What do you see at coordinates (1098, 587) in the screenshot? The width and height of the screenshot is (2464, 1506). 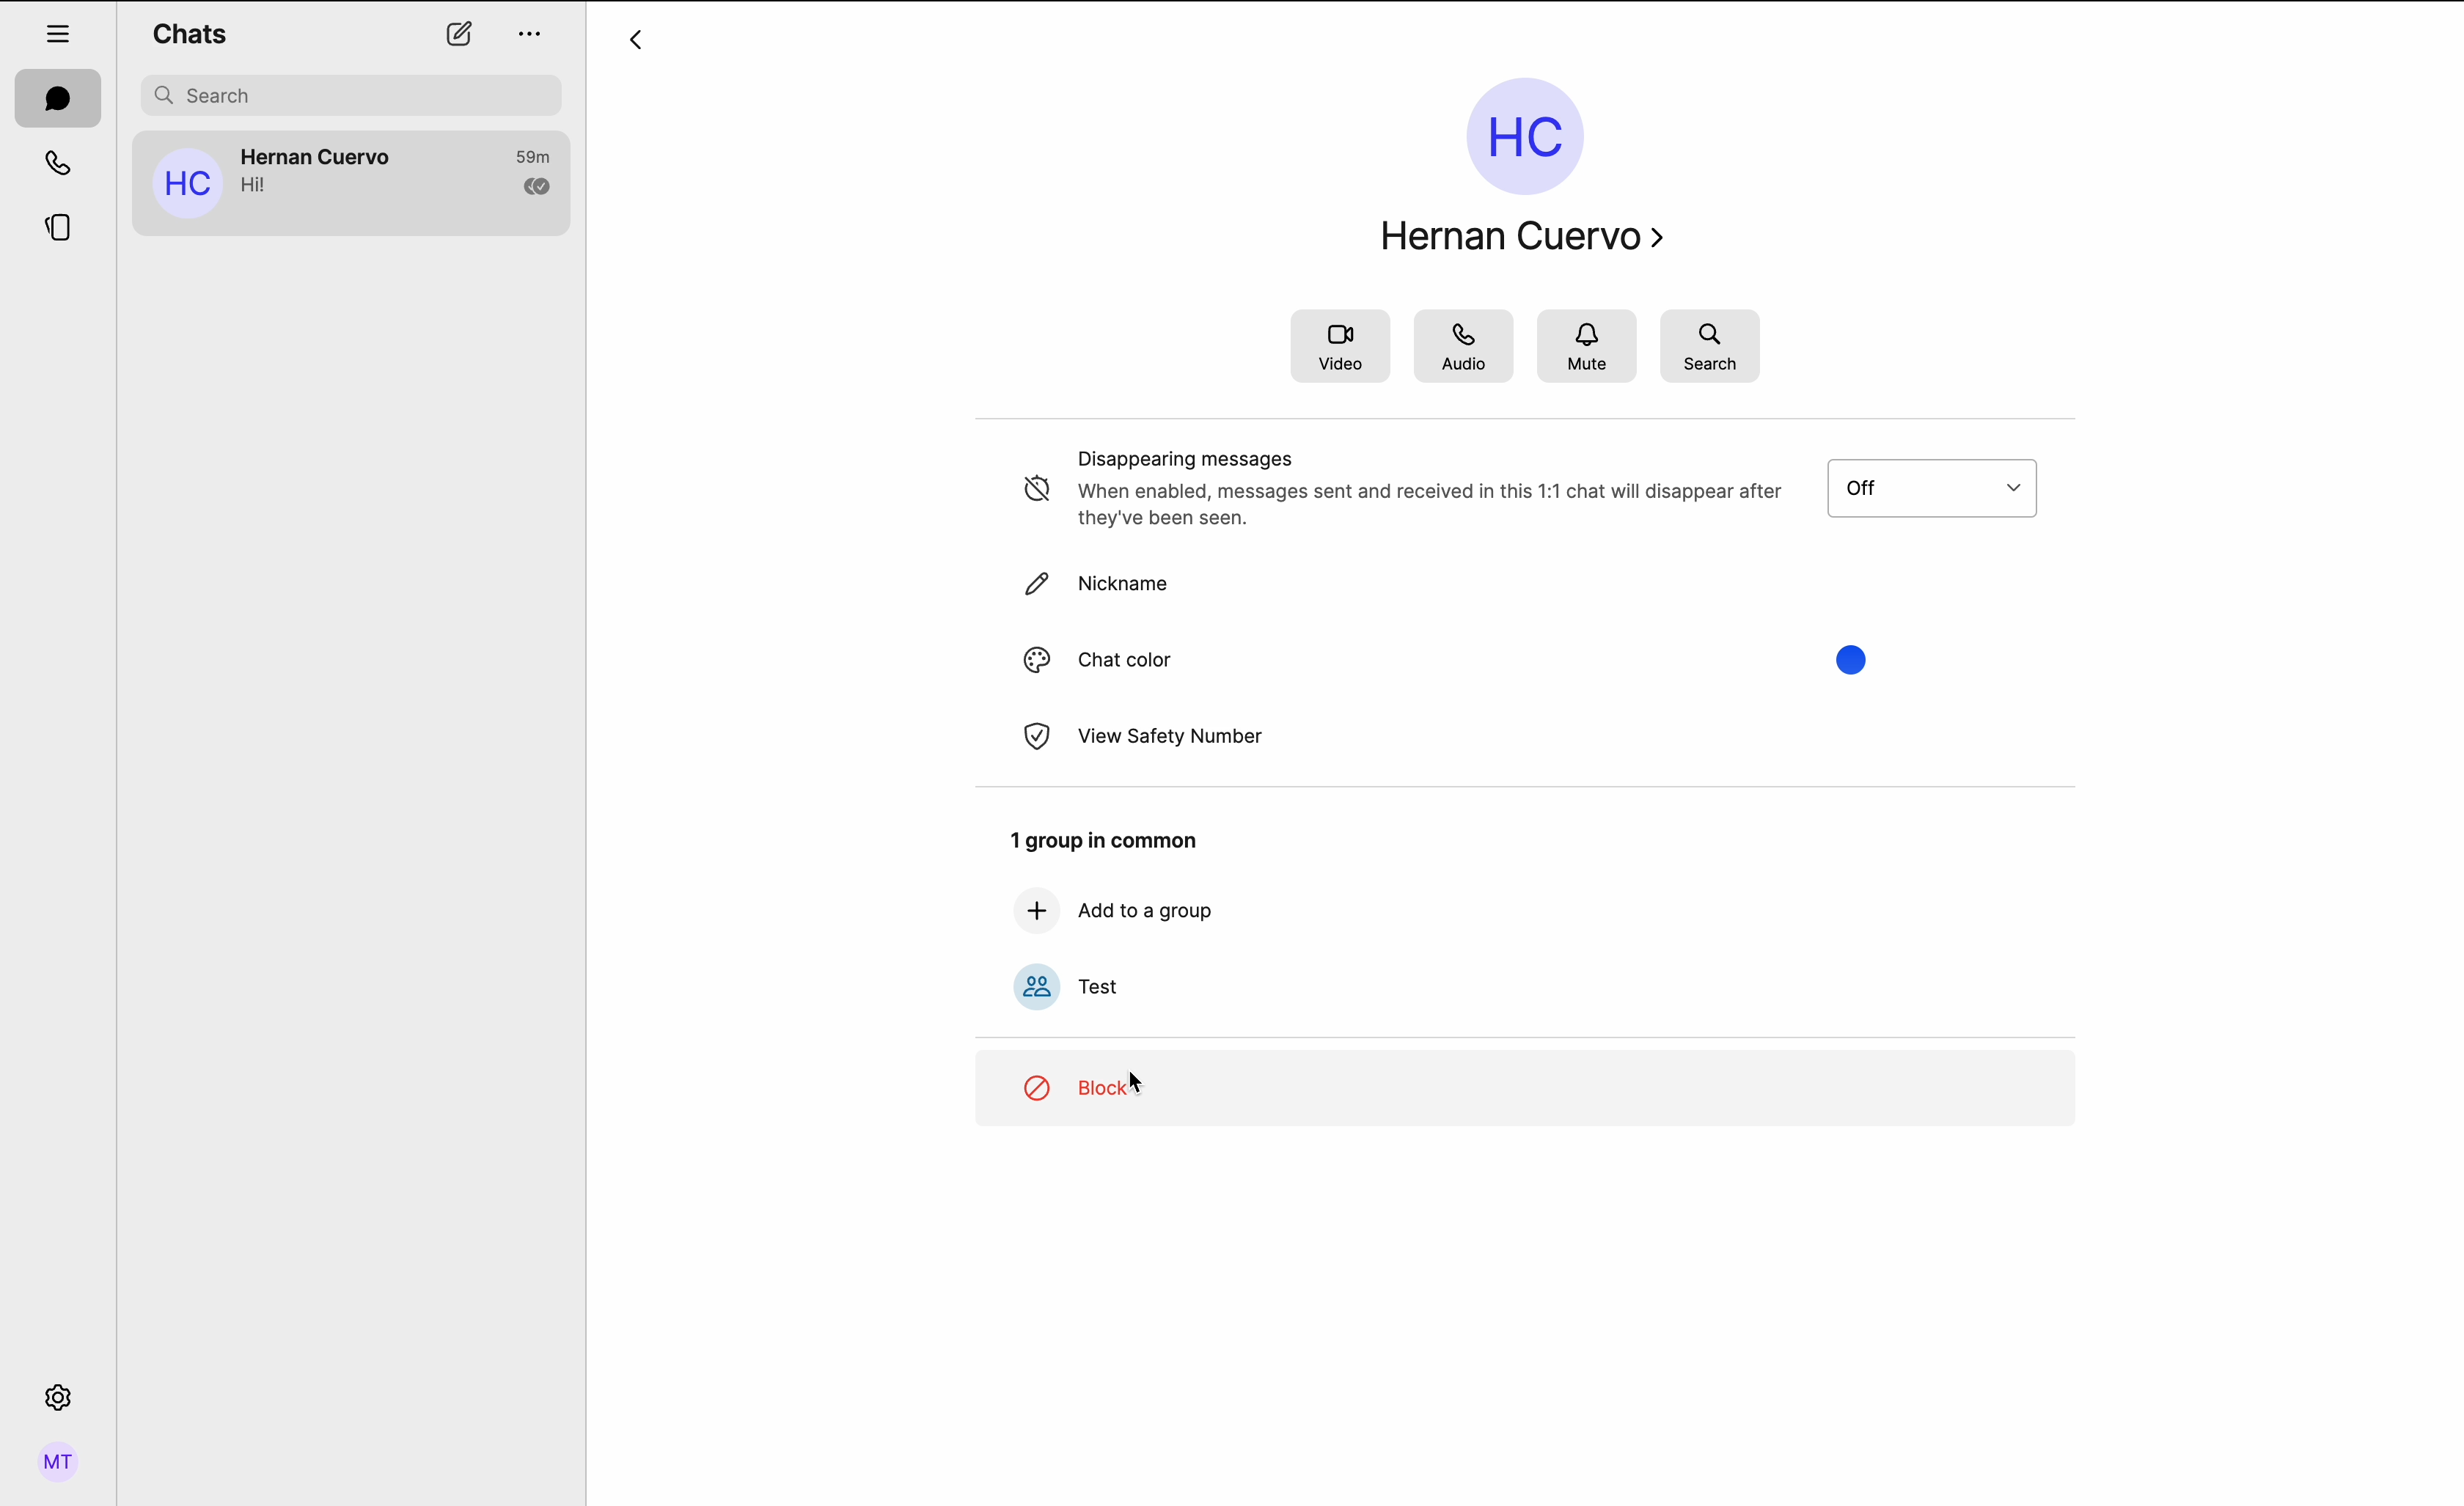 I see `nickname` at bounding box center [1098, 587].